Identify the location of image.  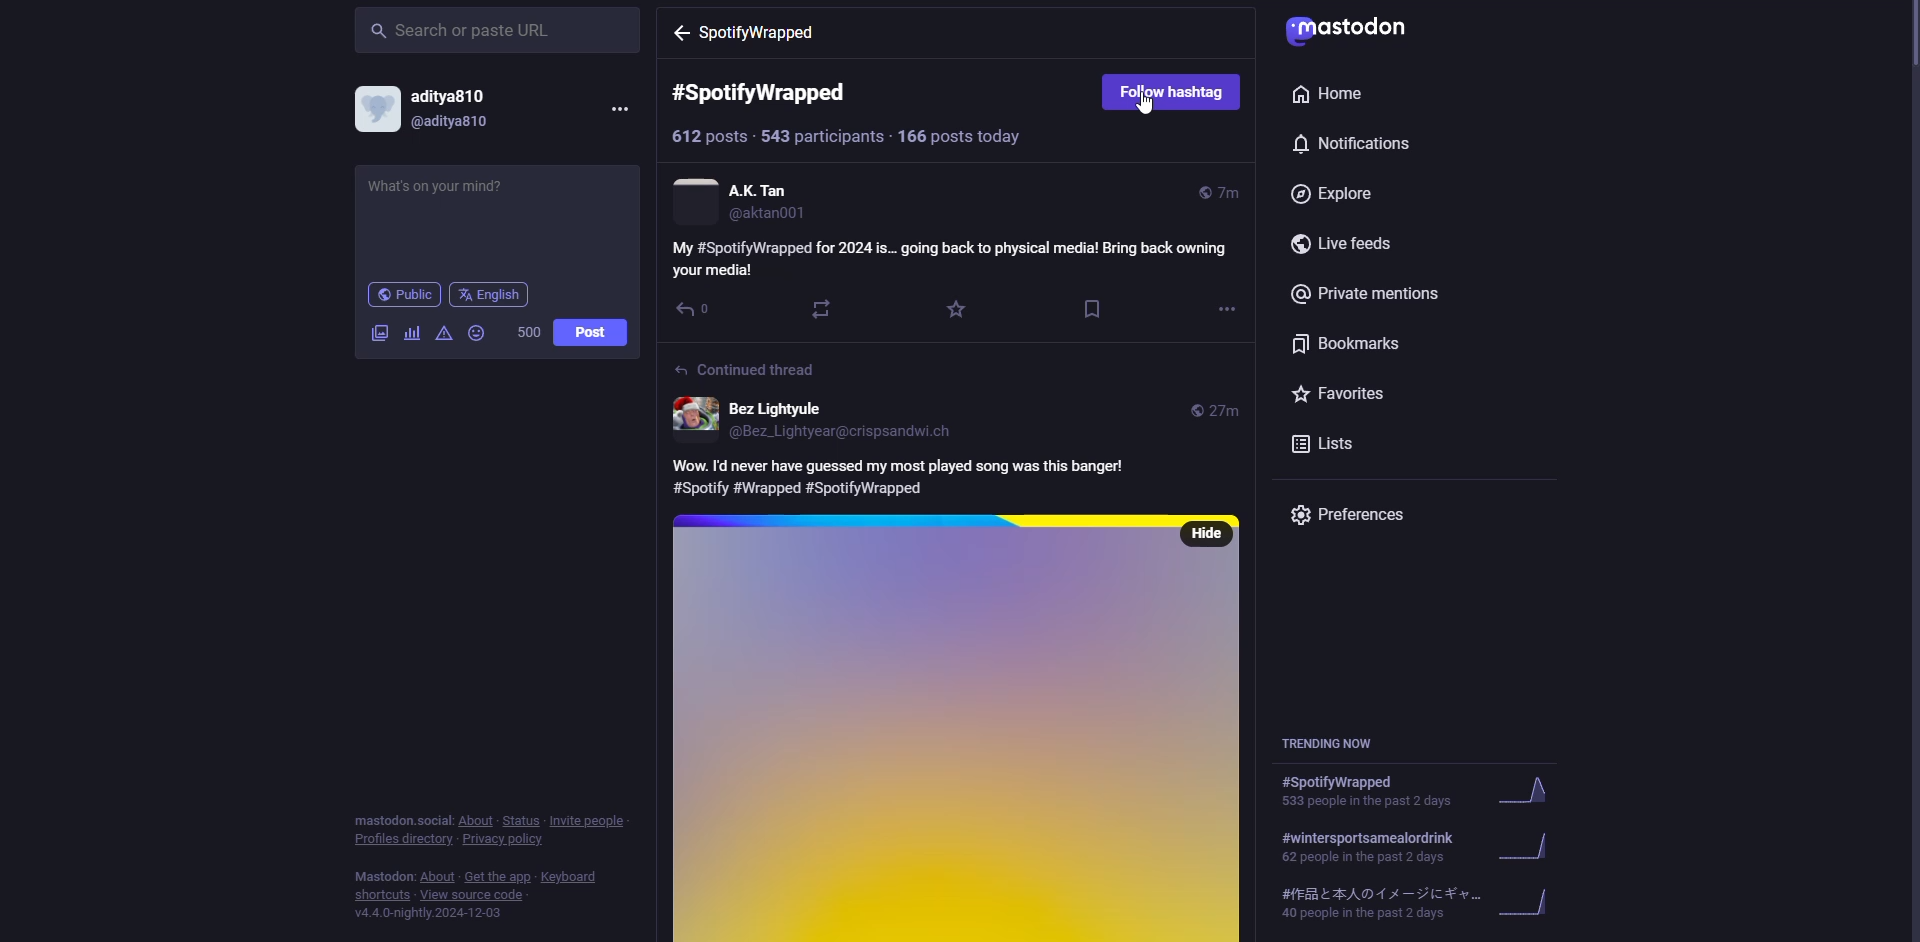
(381, 334).